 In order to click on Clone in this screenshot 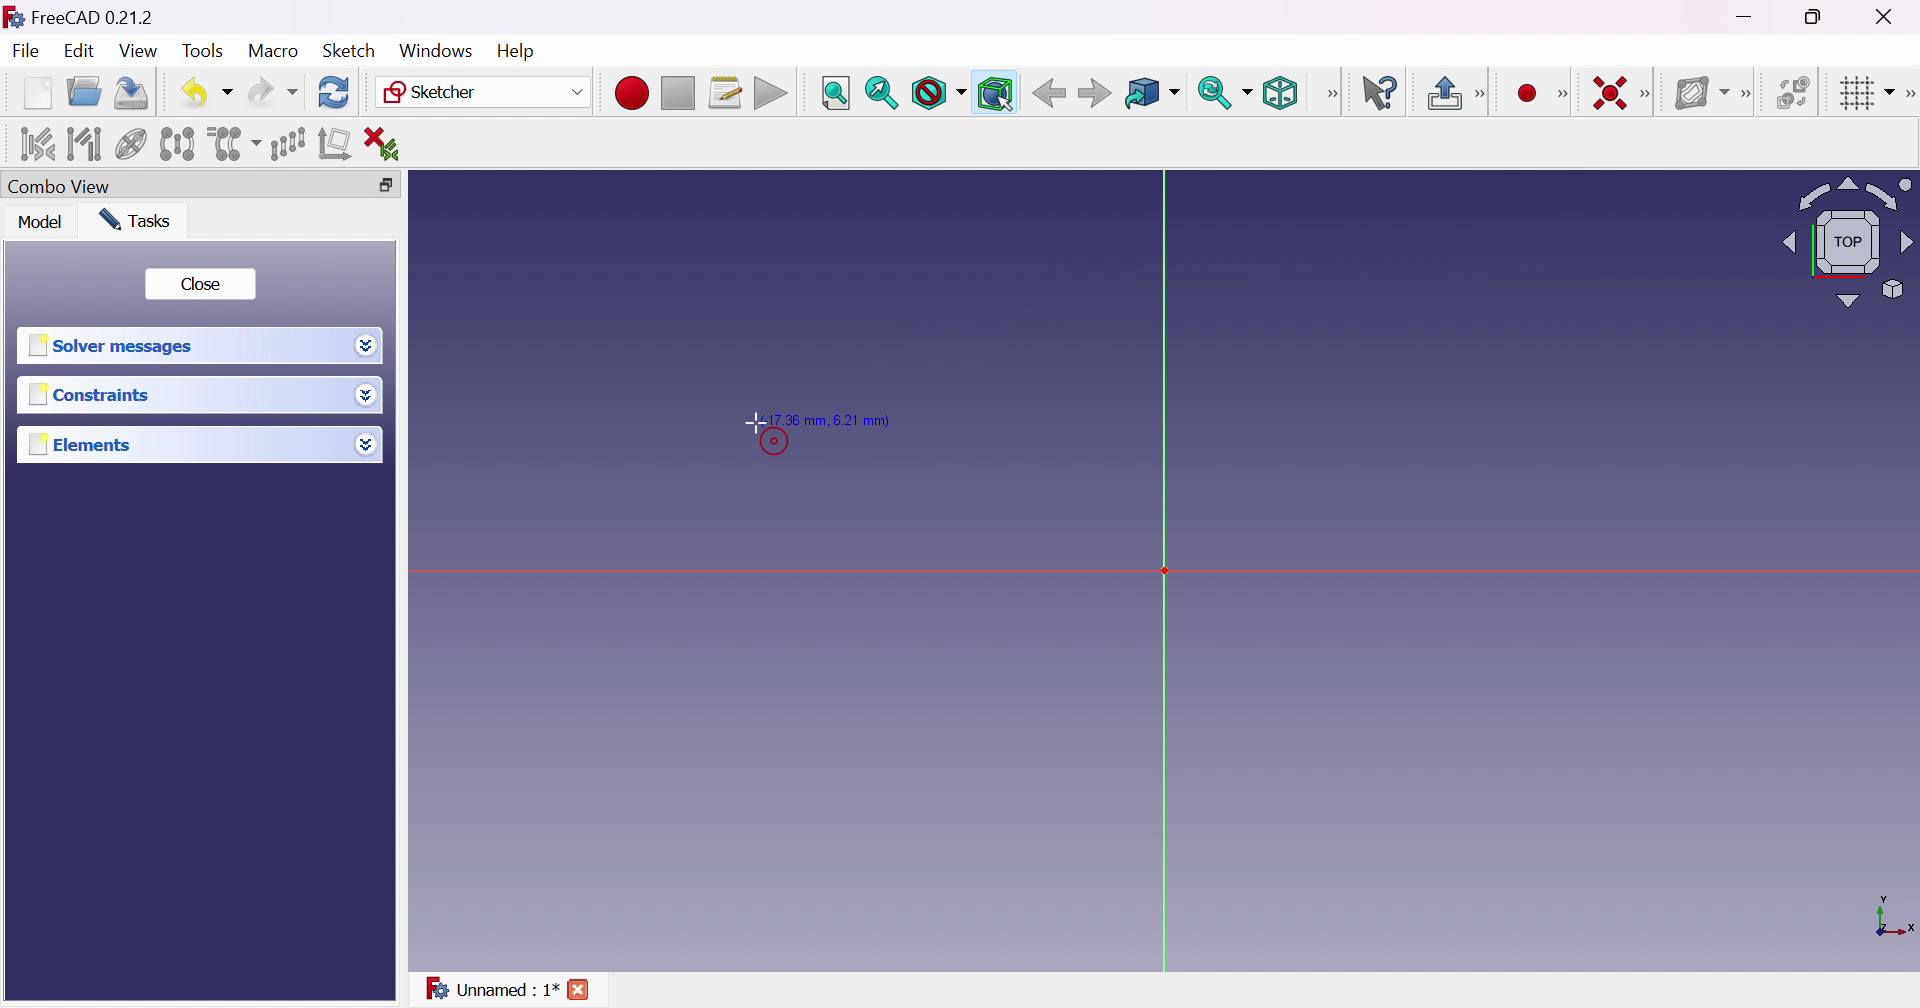, I will do `click(233, 144)`.